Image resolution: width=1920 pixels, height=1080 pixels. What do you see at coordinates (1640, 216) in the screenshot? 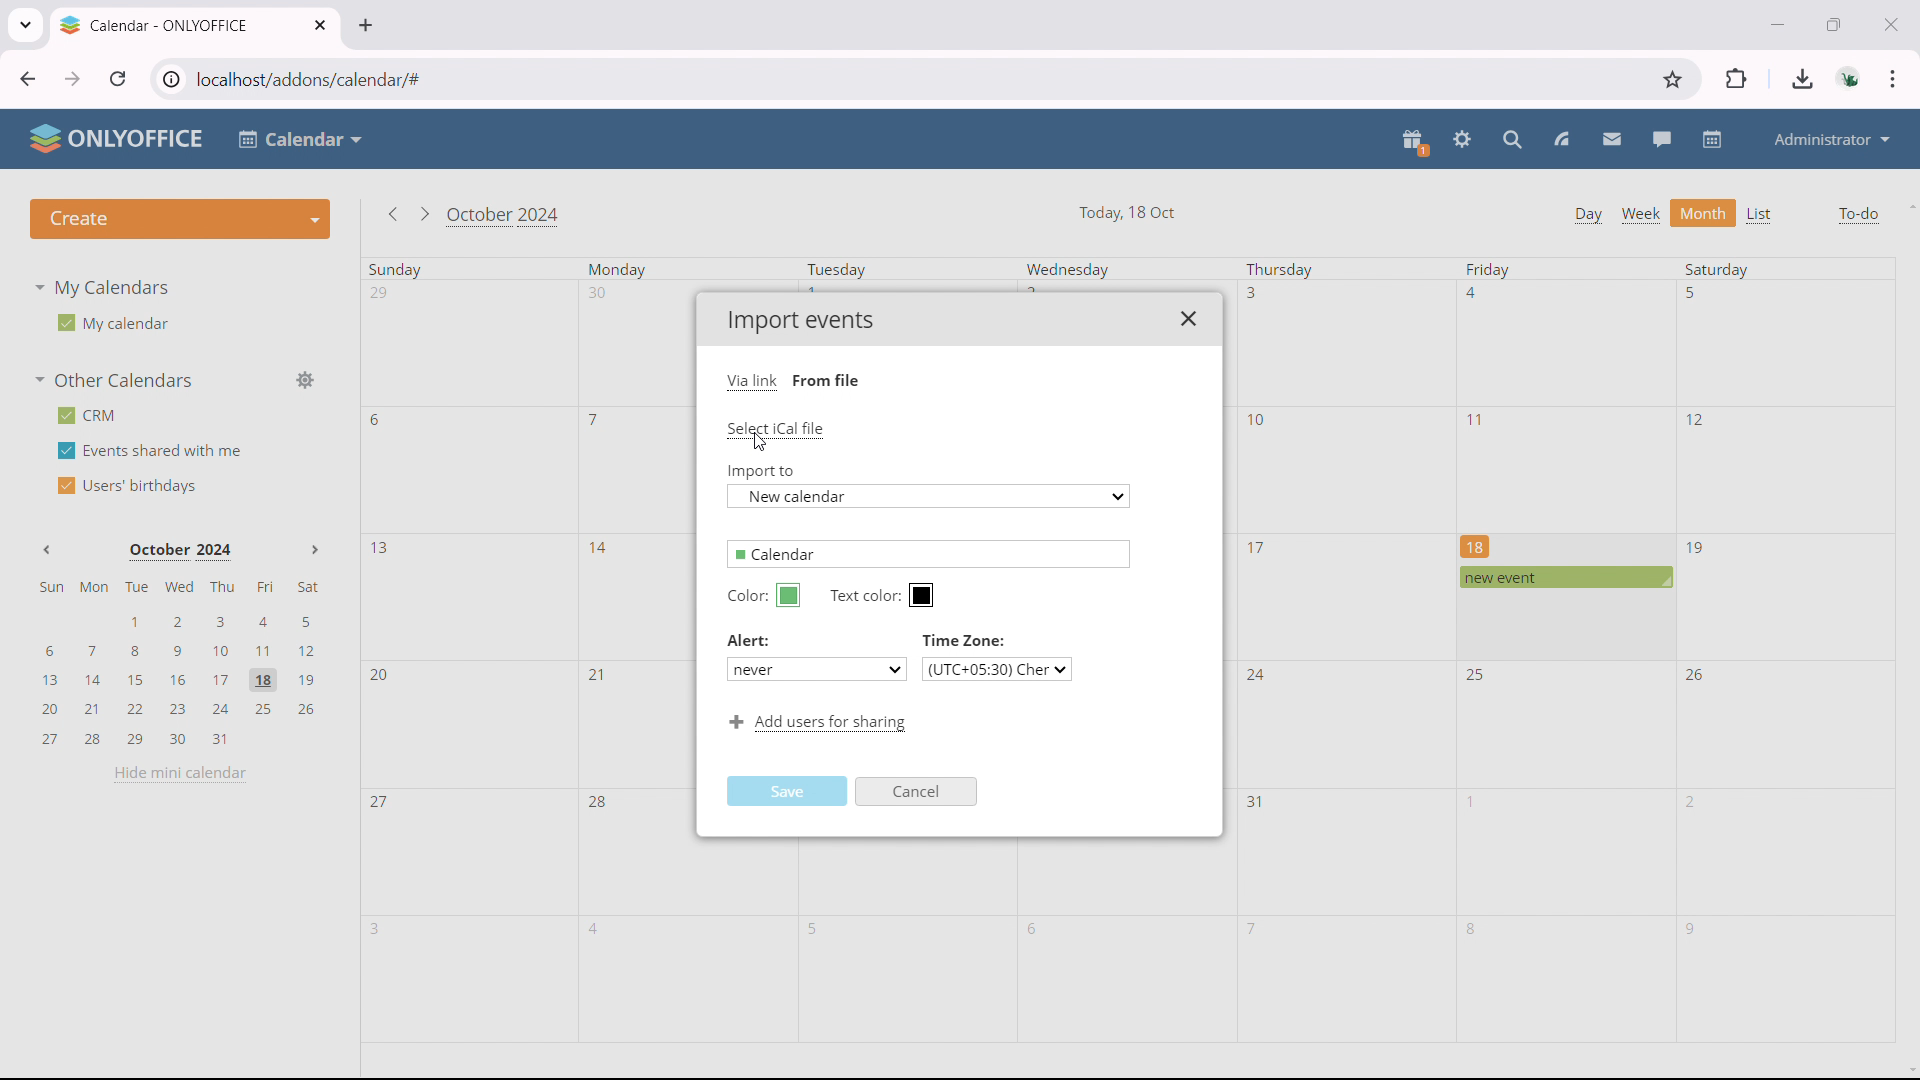
I see `week` at bounding box center [1640, 216].